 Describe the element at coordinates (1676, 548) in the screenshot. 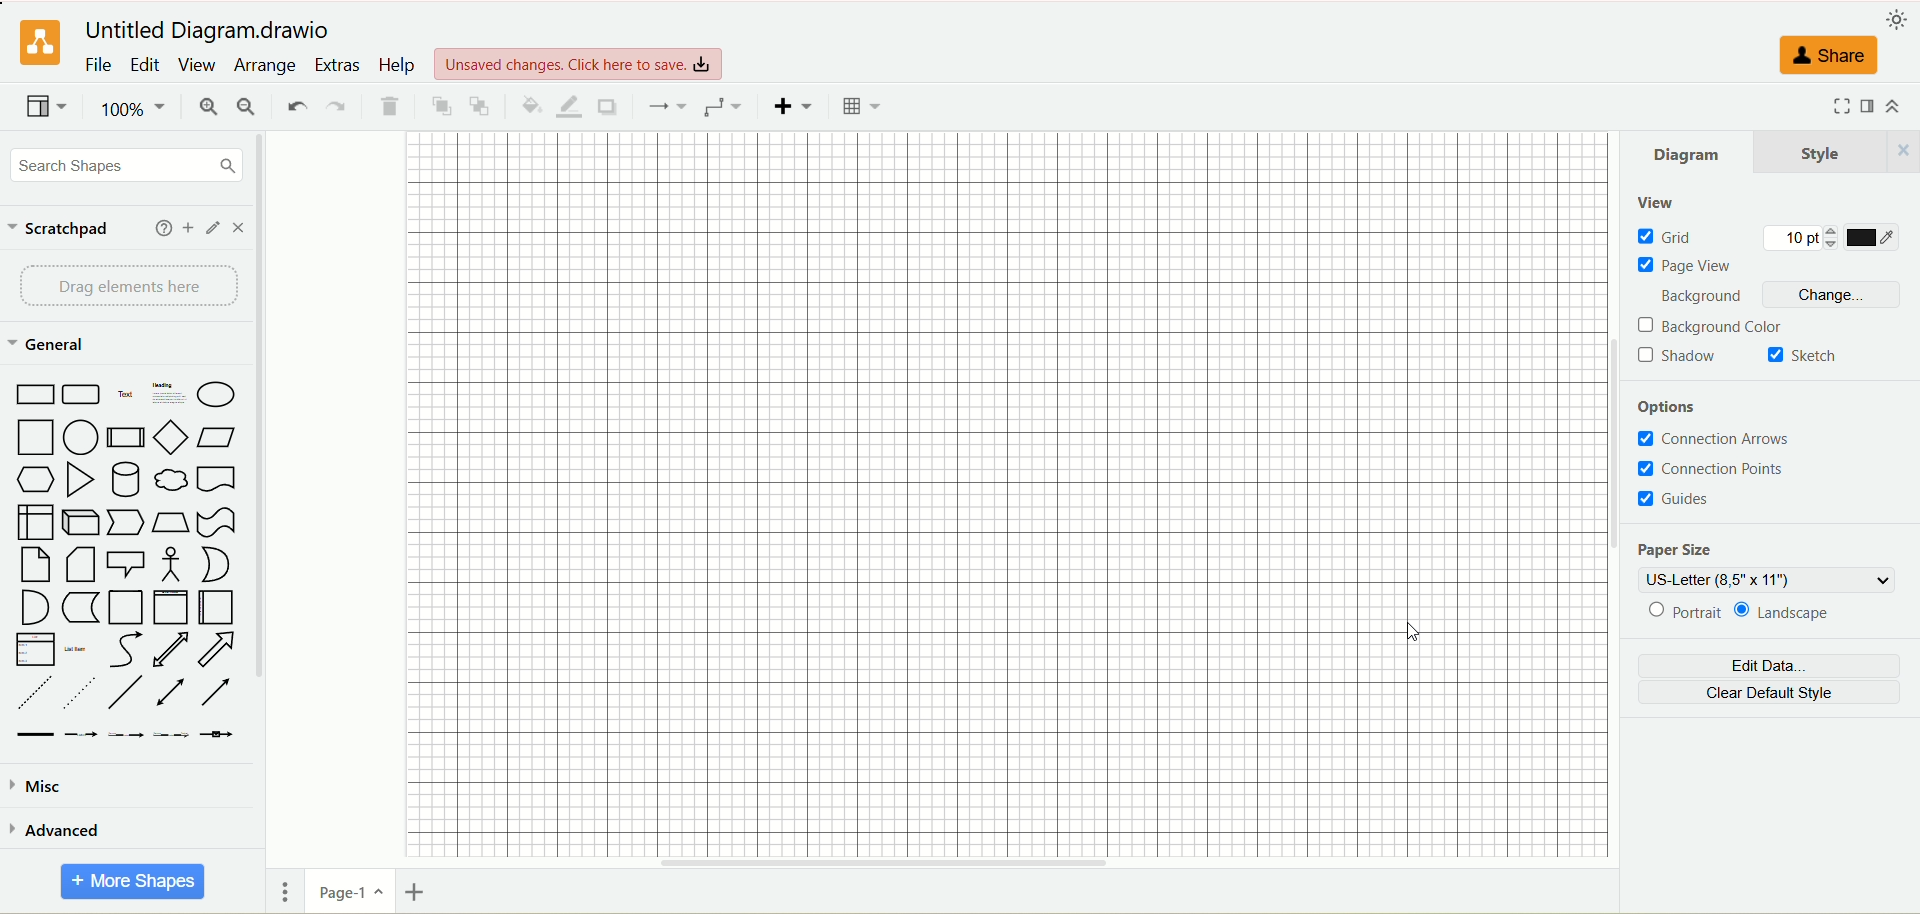

I see `paper size` at that location.